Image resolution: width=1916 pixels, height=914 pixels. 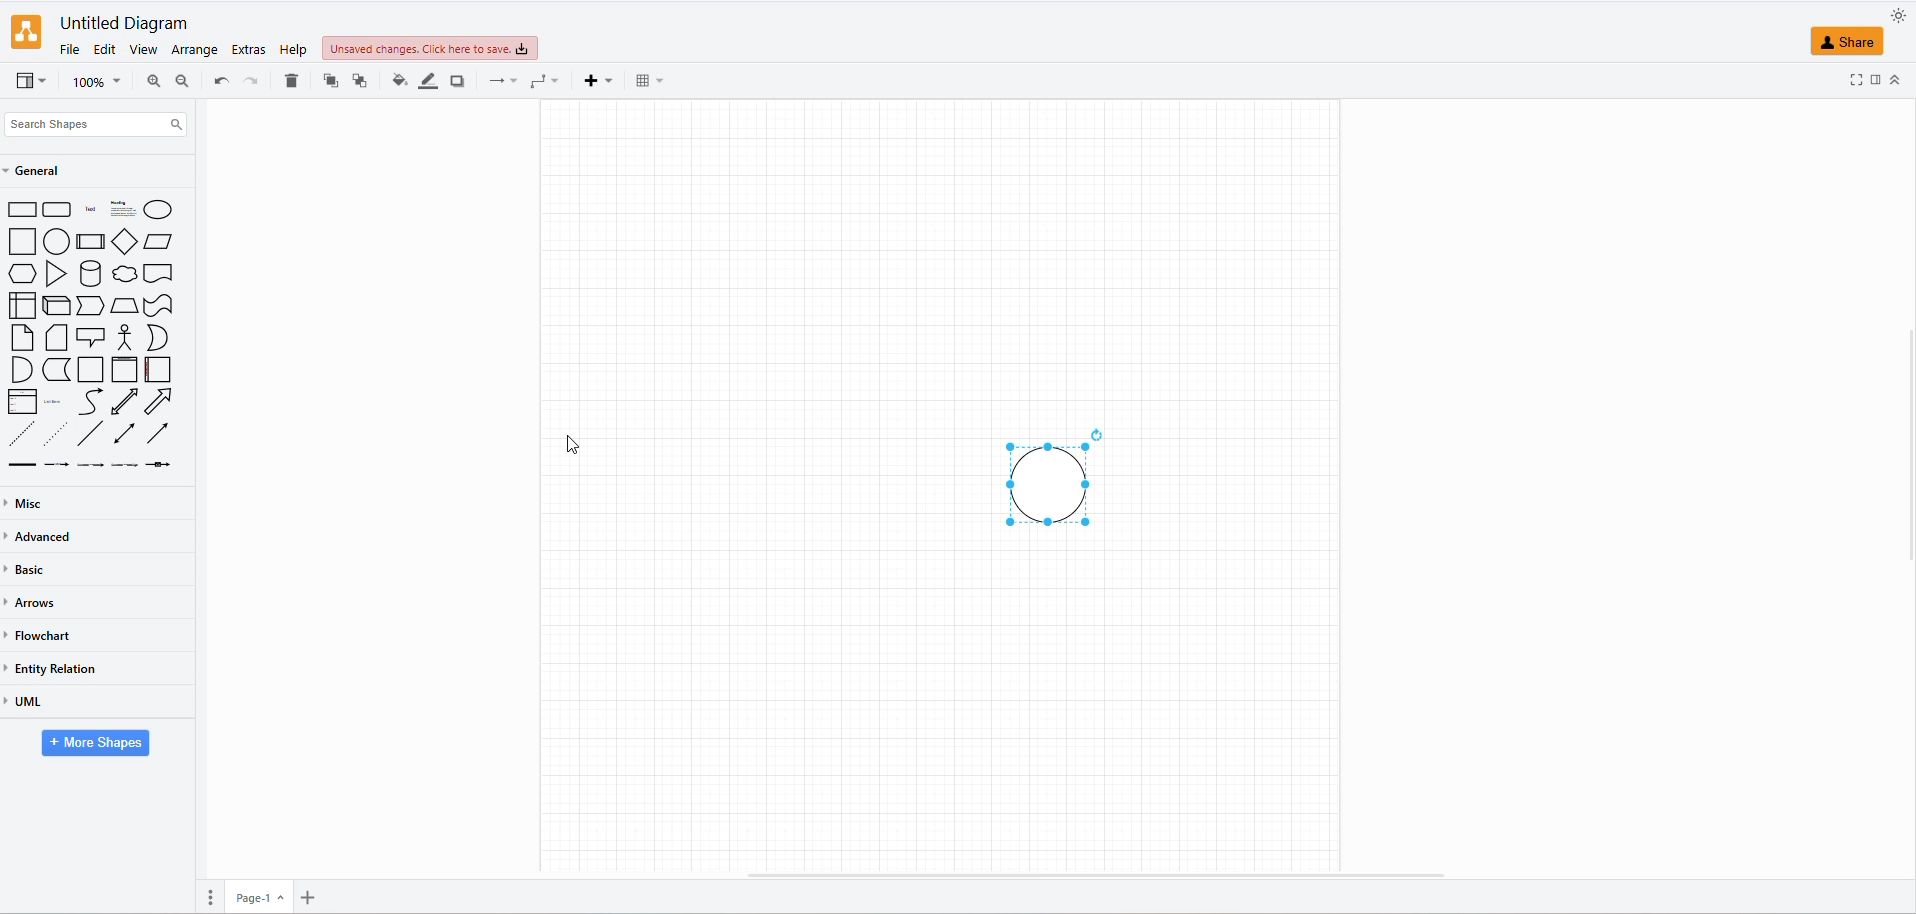 I want to click on BASIC, so click(x=31, y=568).